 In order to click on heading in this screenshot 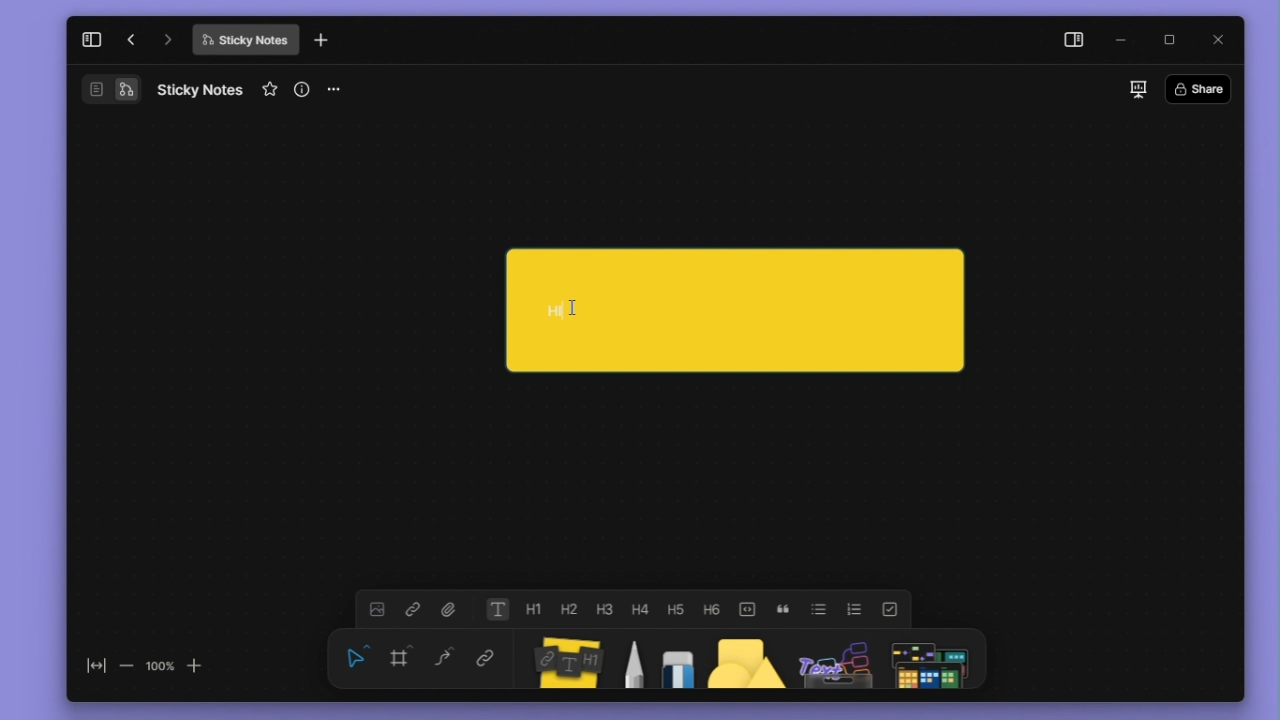, I will do `click(573, 609)`.